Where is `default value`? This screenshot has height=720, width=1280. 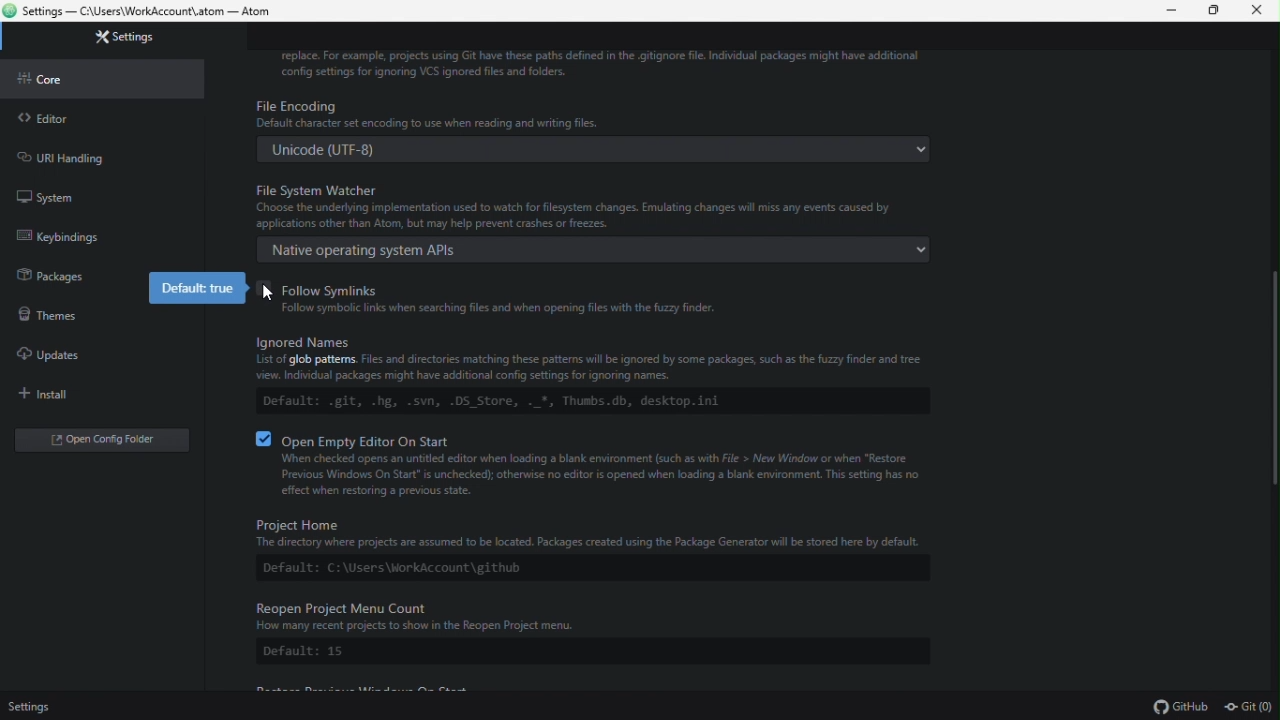 default value is located at coordinates (199, 289).